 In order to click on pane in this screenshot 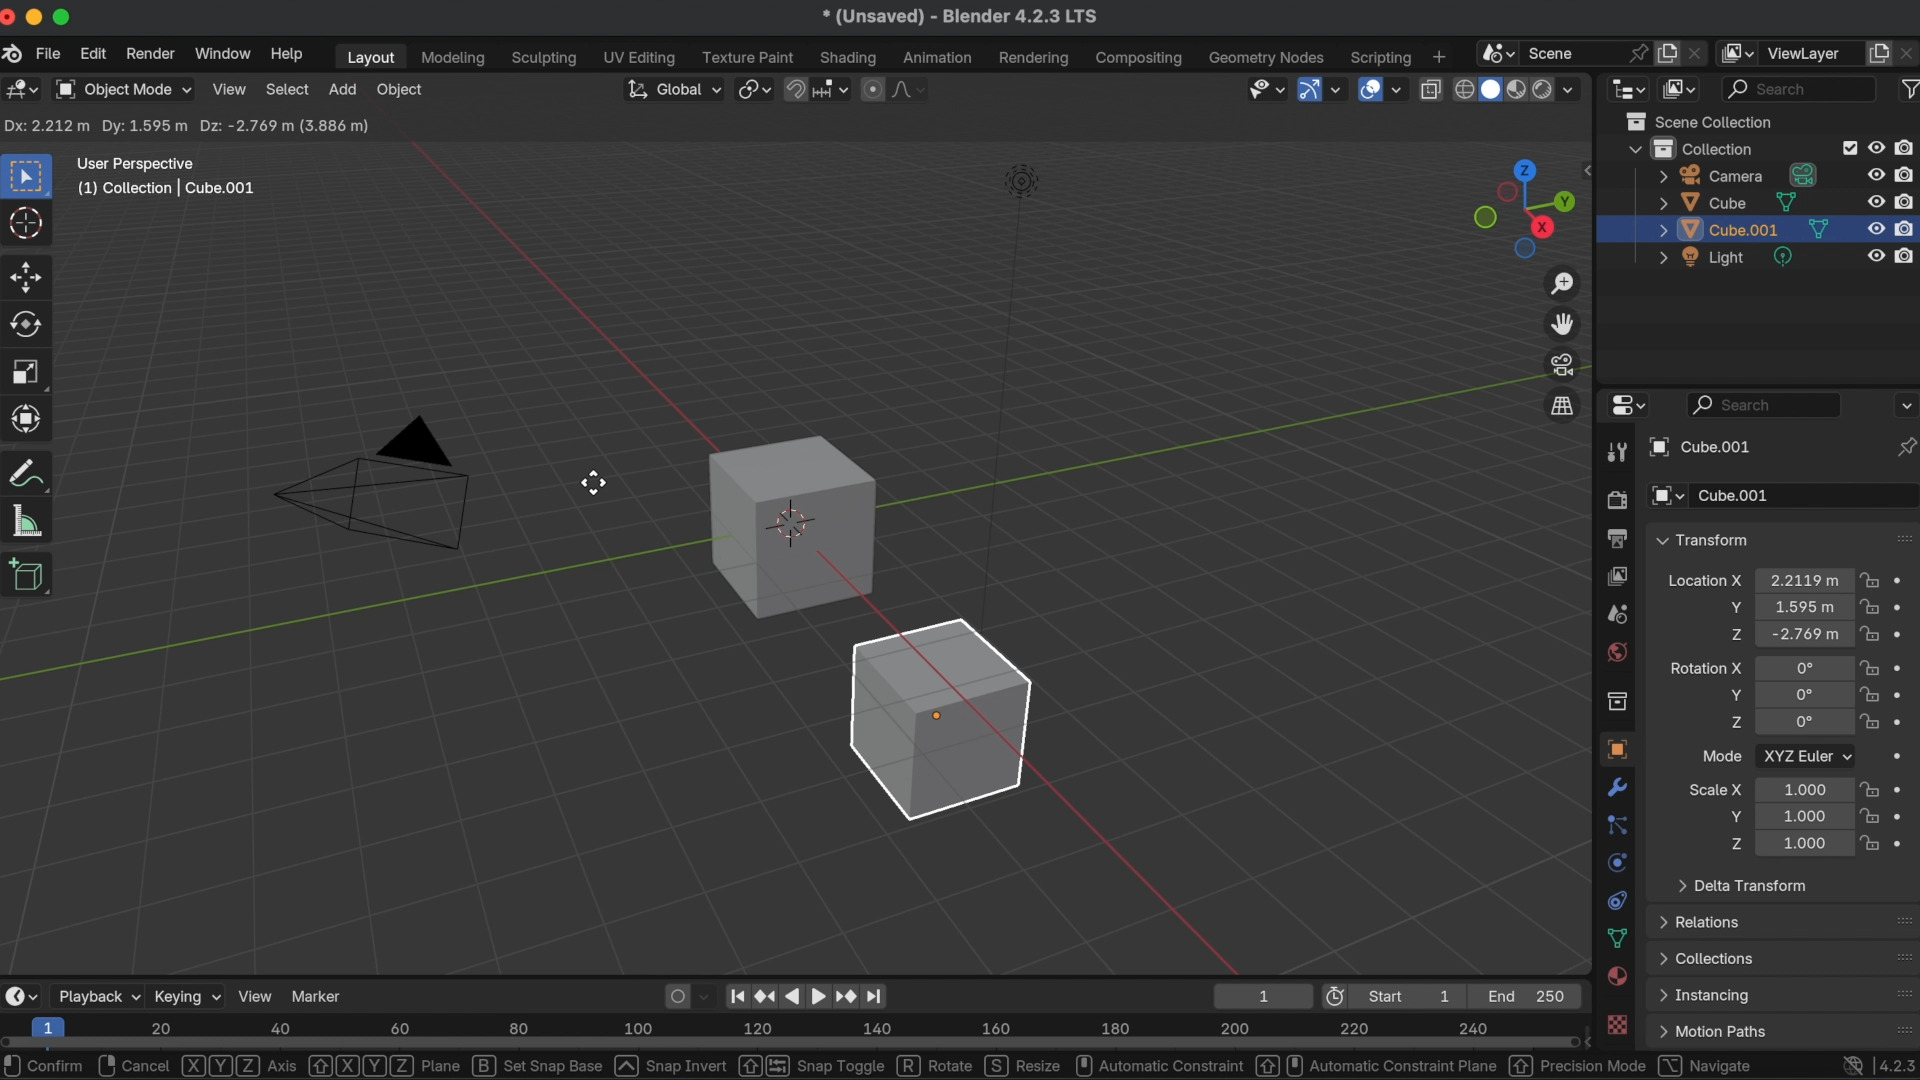, I will do `click(384, 1065)`.